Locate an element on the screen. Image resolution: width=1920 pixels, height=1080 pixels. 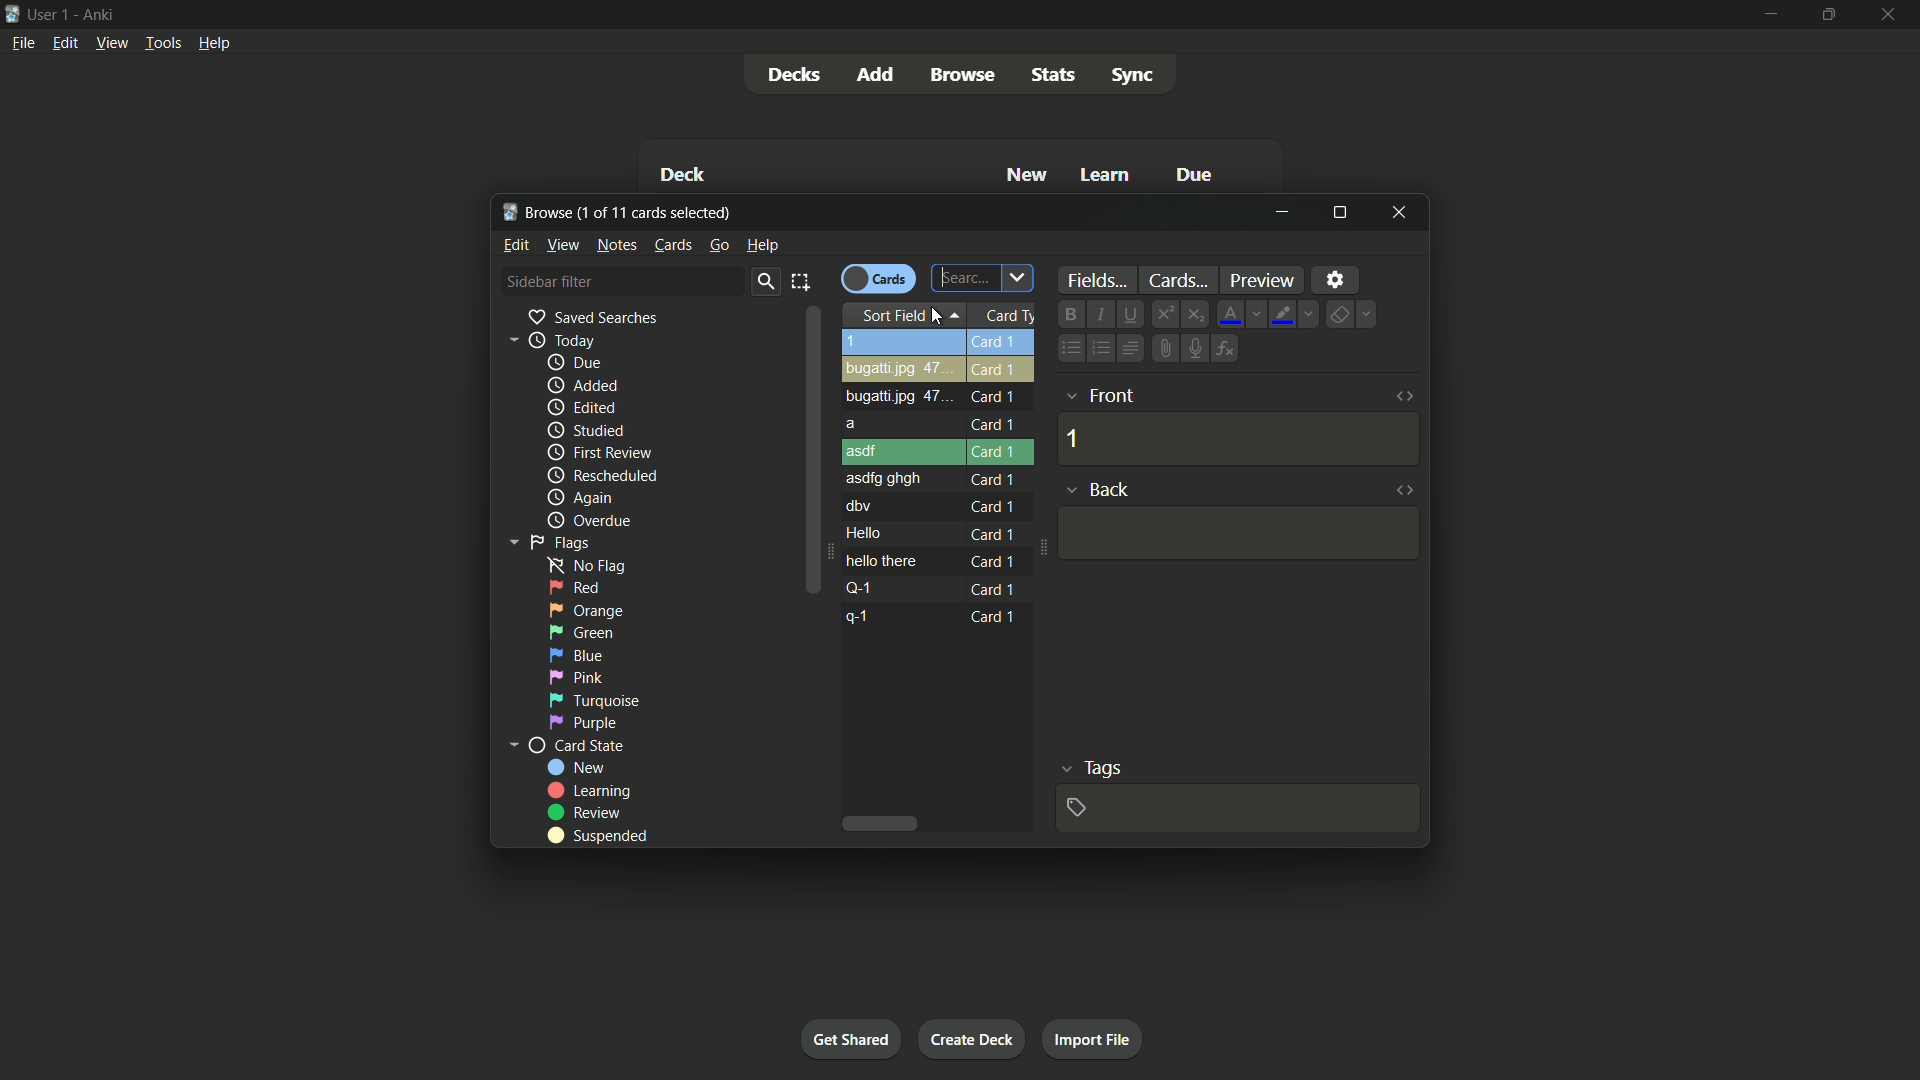
dbv is located at coordinates (863, 505).